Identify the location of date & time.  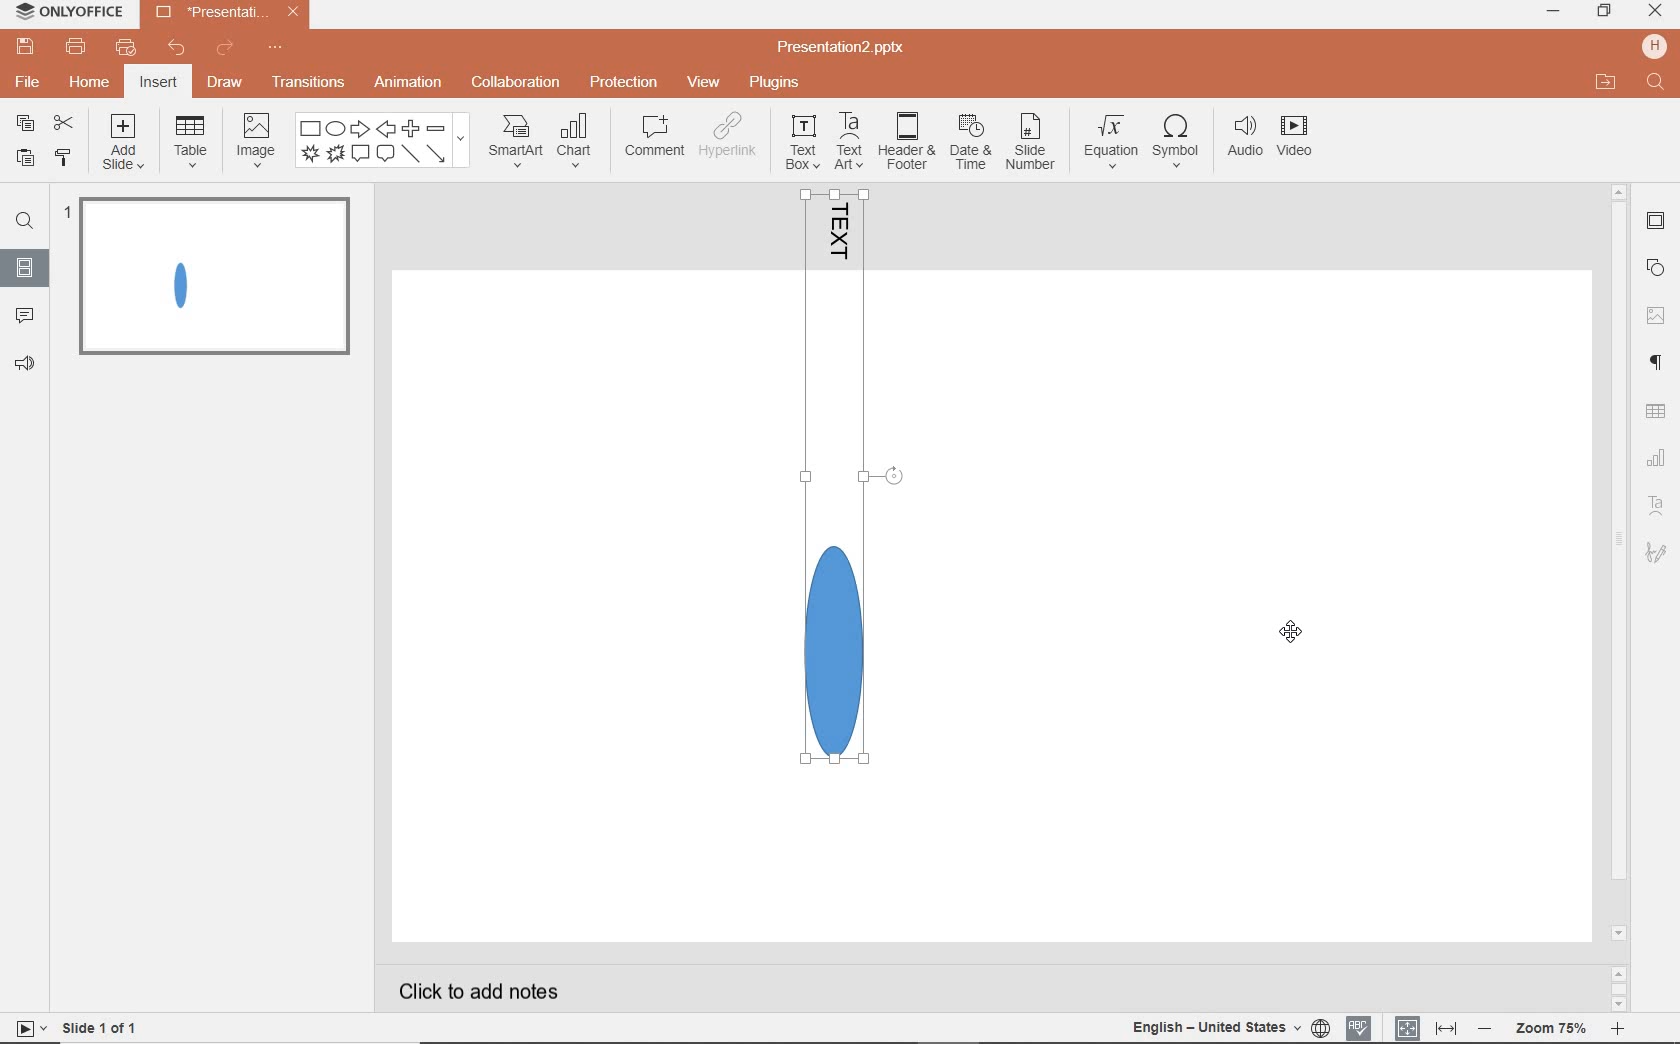
(968, 147).